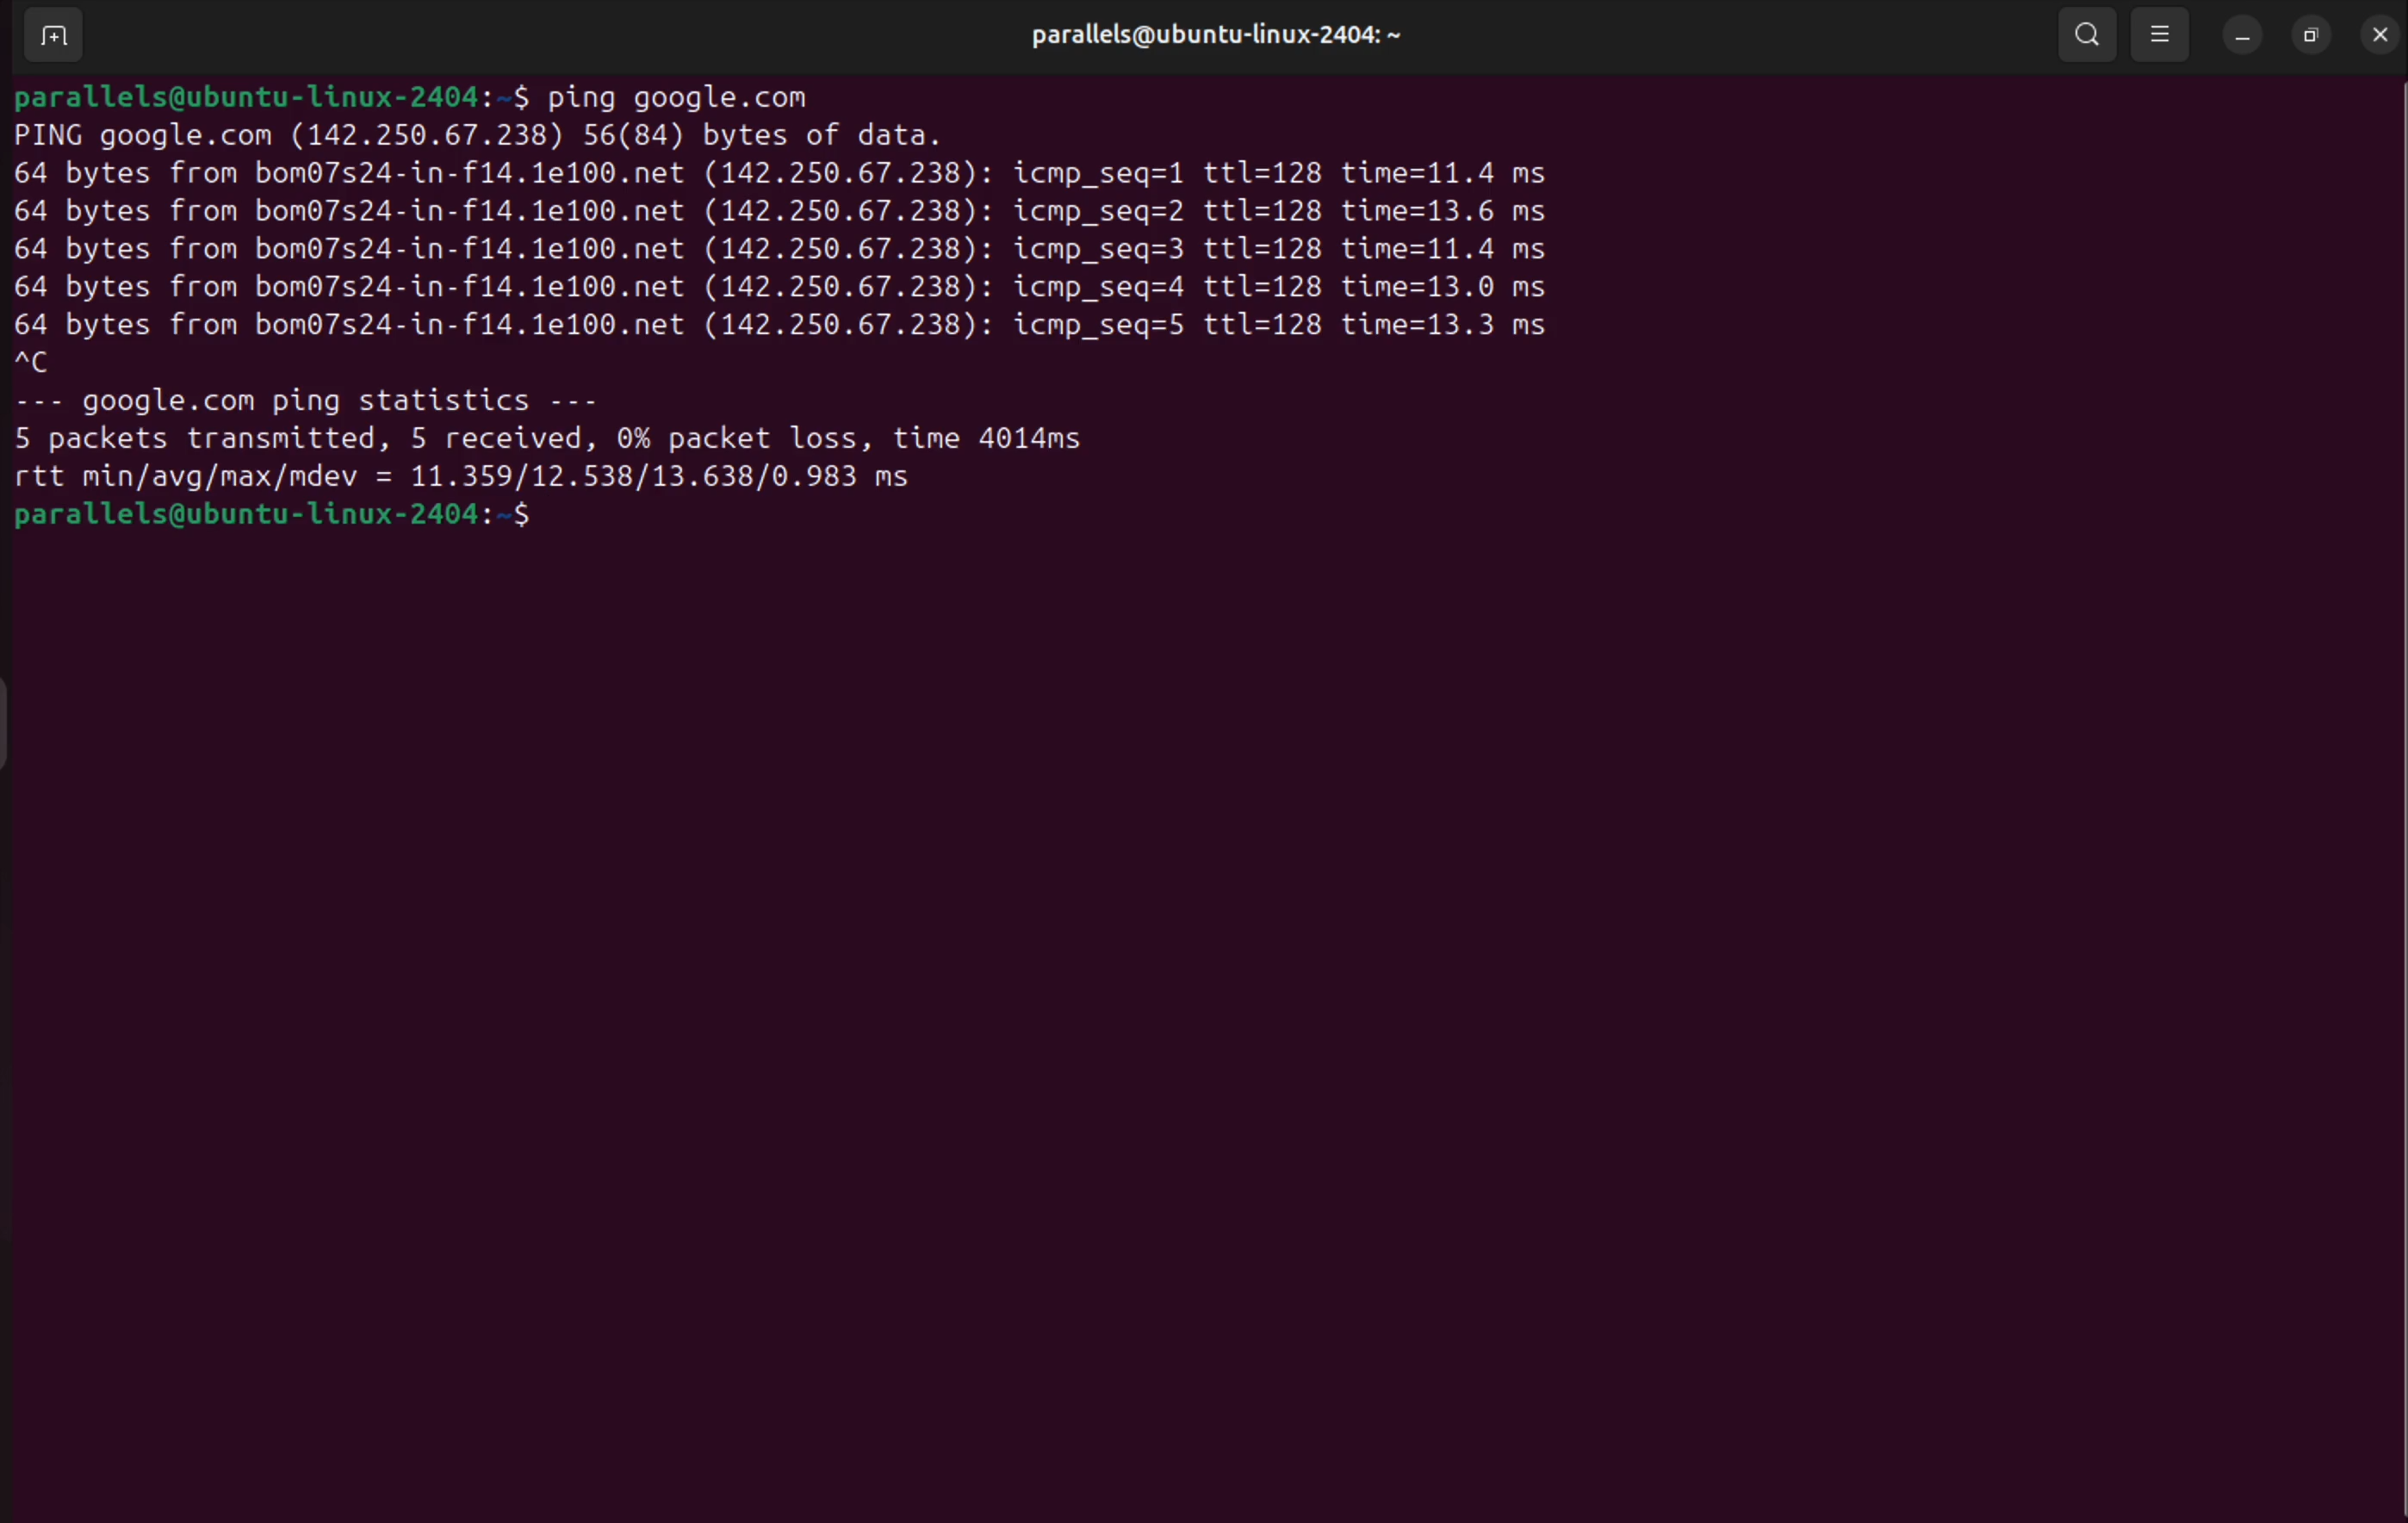 The width and height of the screenshot is (2408, 1523). I want to click on 5 packets transmitted, so click(201, 443).